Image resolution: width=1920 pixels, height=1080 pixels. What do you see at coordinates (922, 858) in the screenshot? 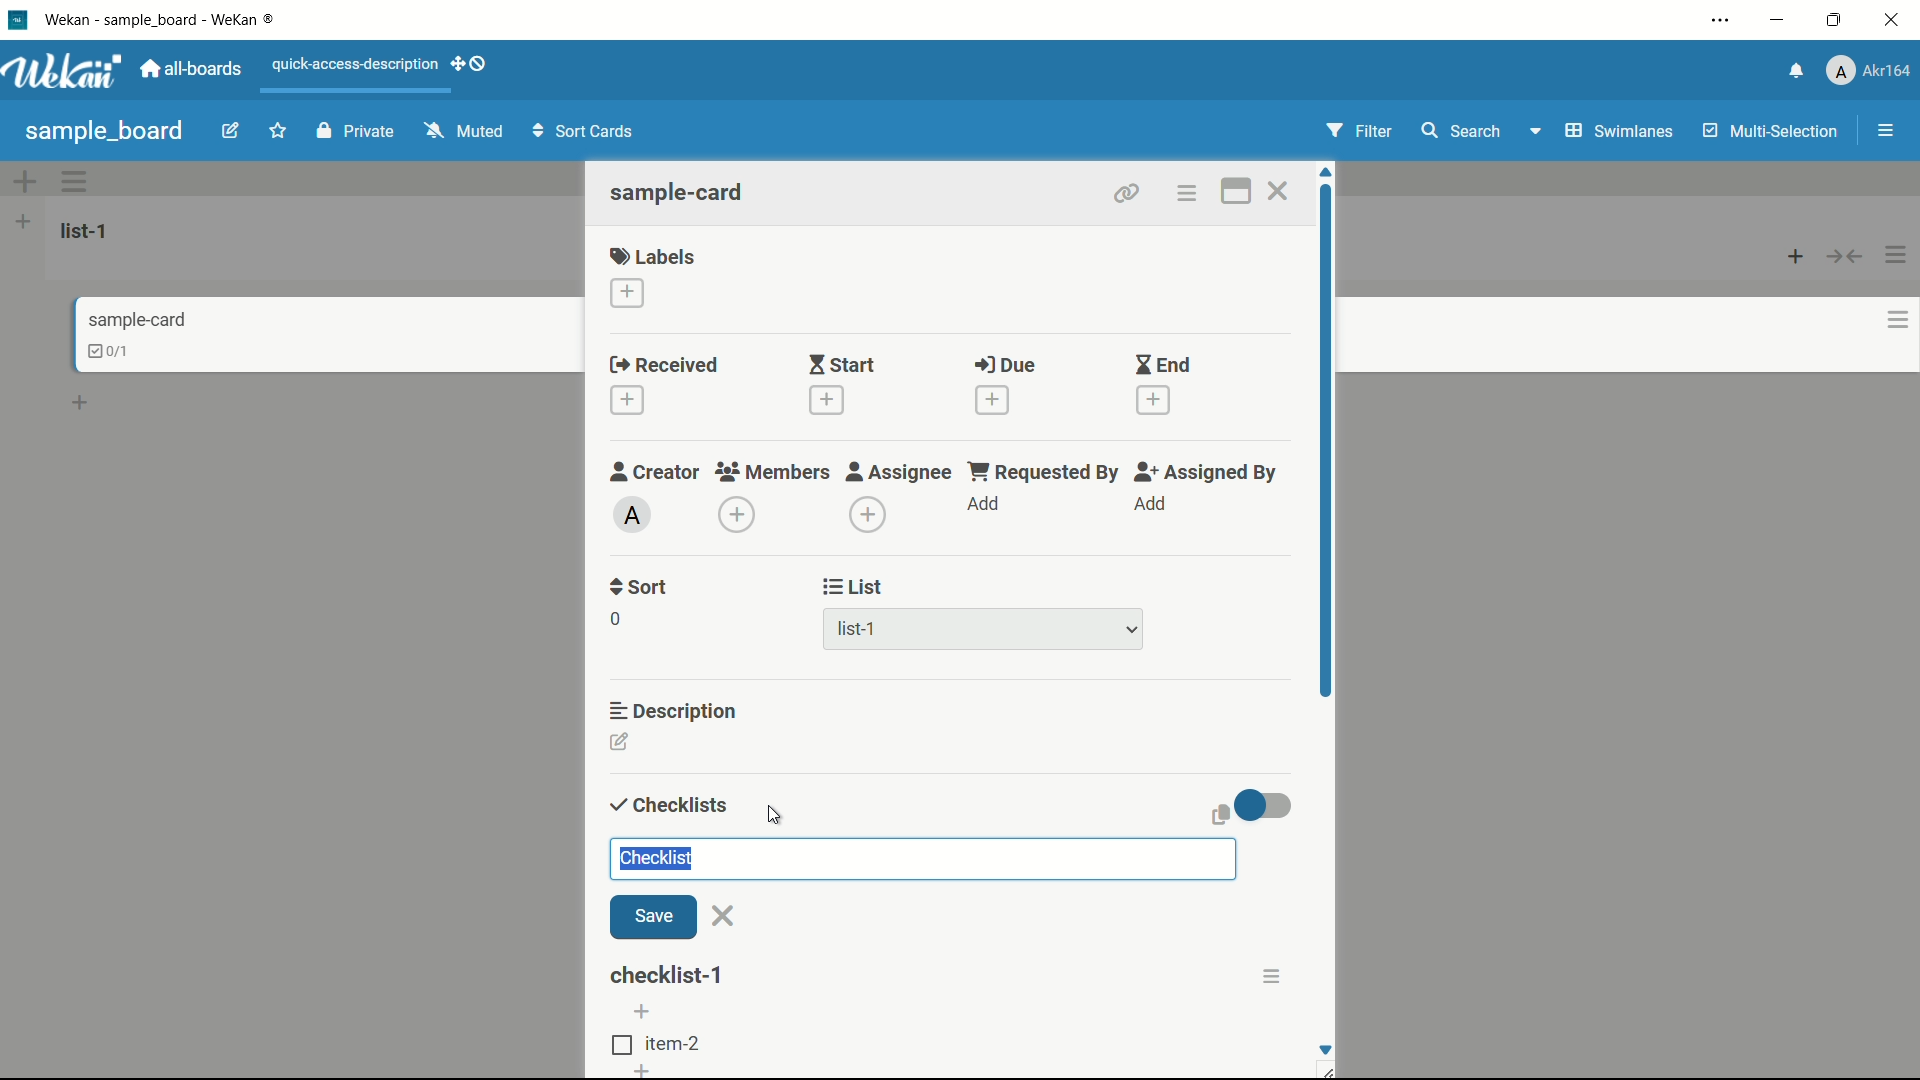
I see `item name input bar` at bounding box center [922, 858].